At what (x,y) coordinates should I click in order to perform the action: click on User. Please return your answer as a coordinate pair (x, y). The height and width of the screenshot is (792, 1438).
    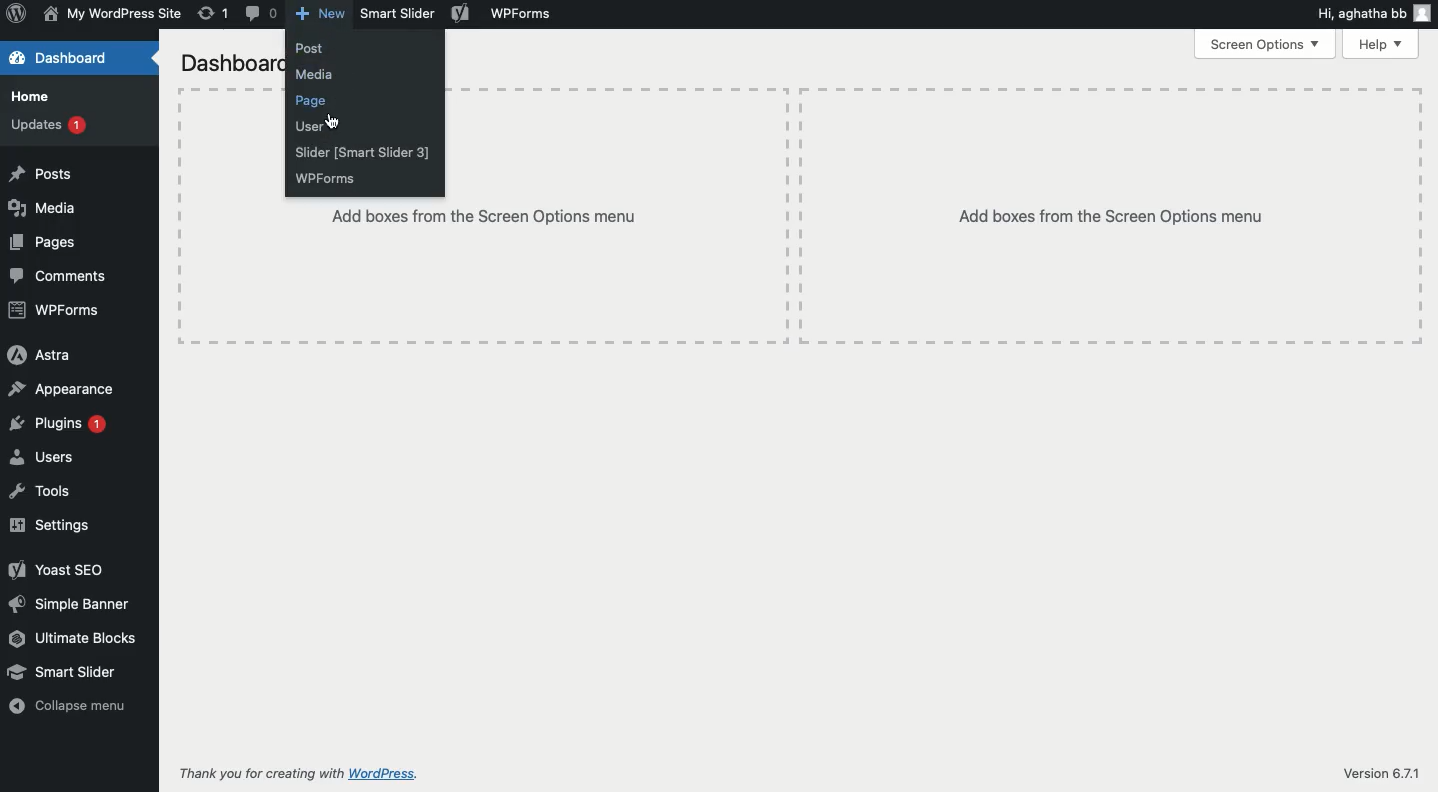
    Looking at the image, I should click on (311, 125).